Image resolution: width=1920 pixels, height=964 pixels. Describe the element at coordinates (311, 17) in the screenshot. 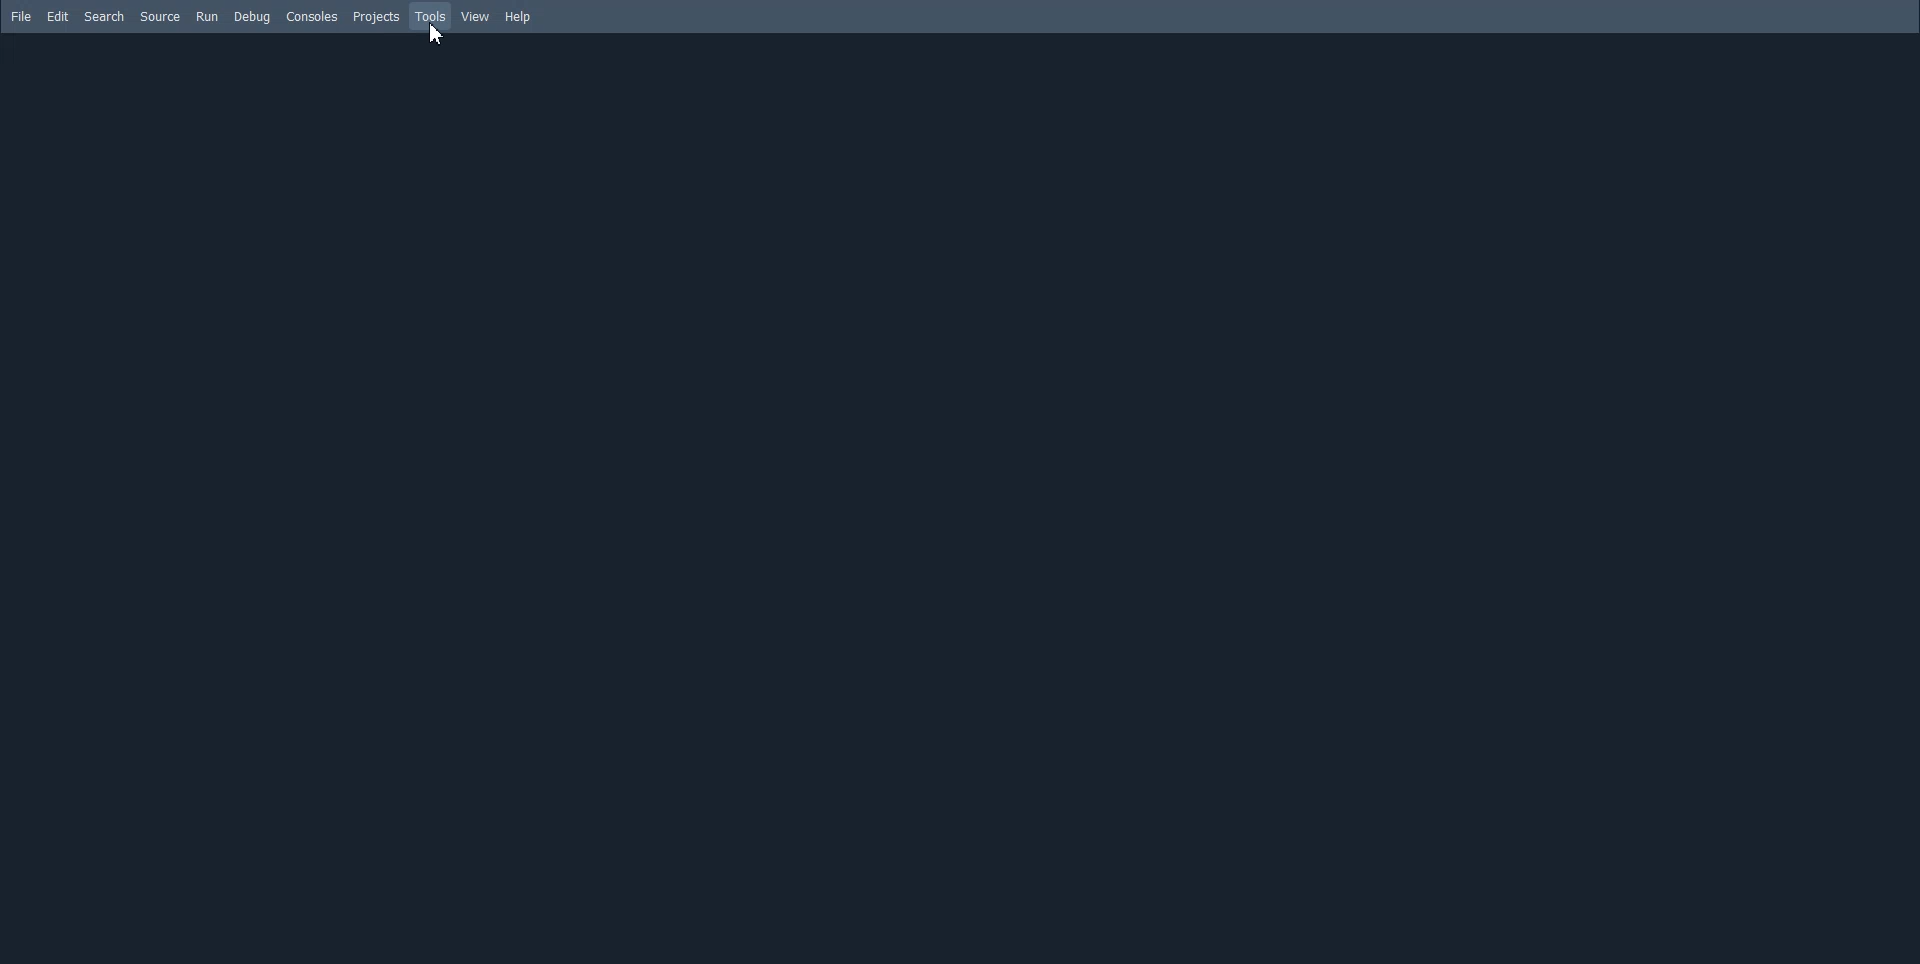

I see `Consoles` at that location.